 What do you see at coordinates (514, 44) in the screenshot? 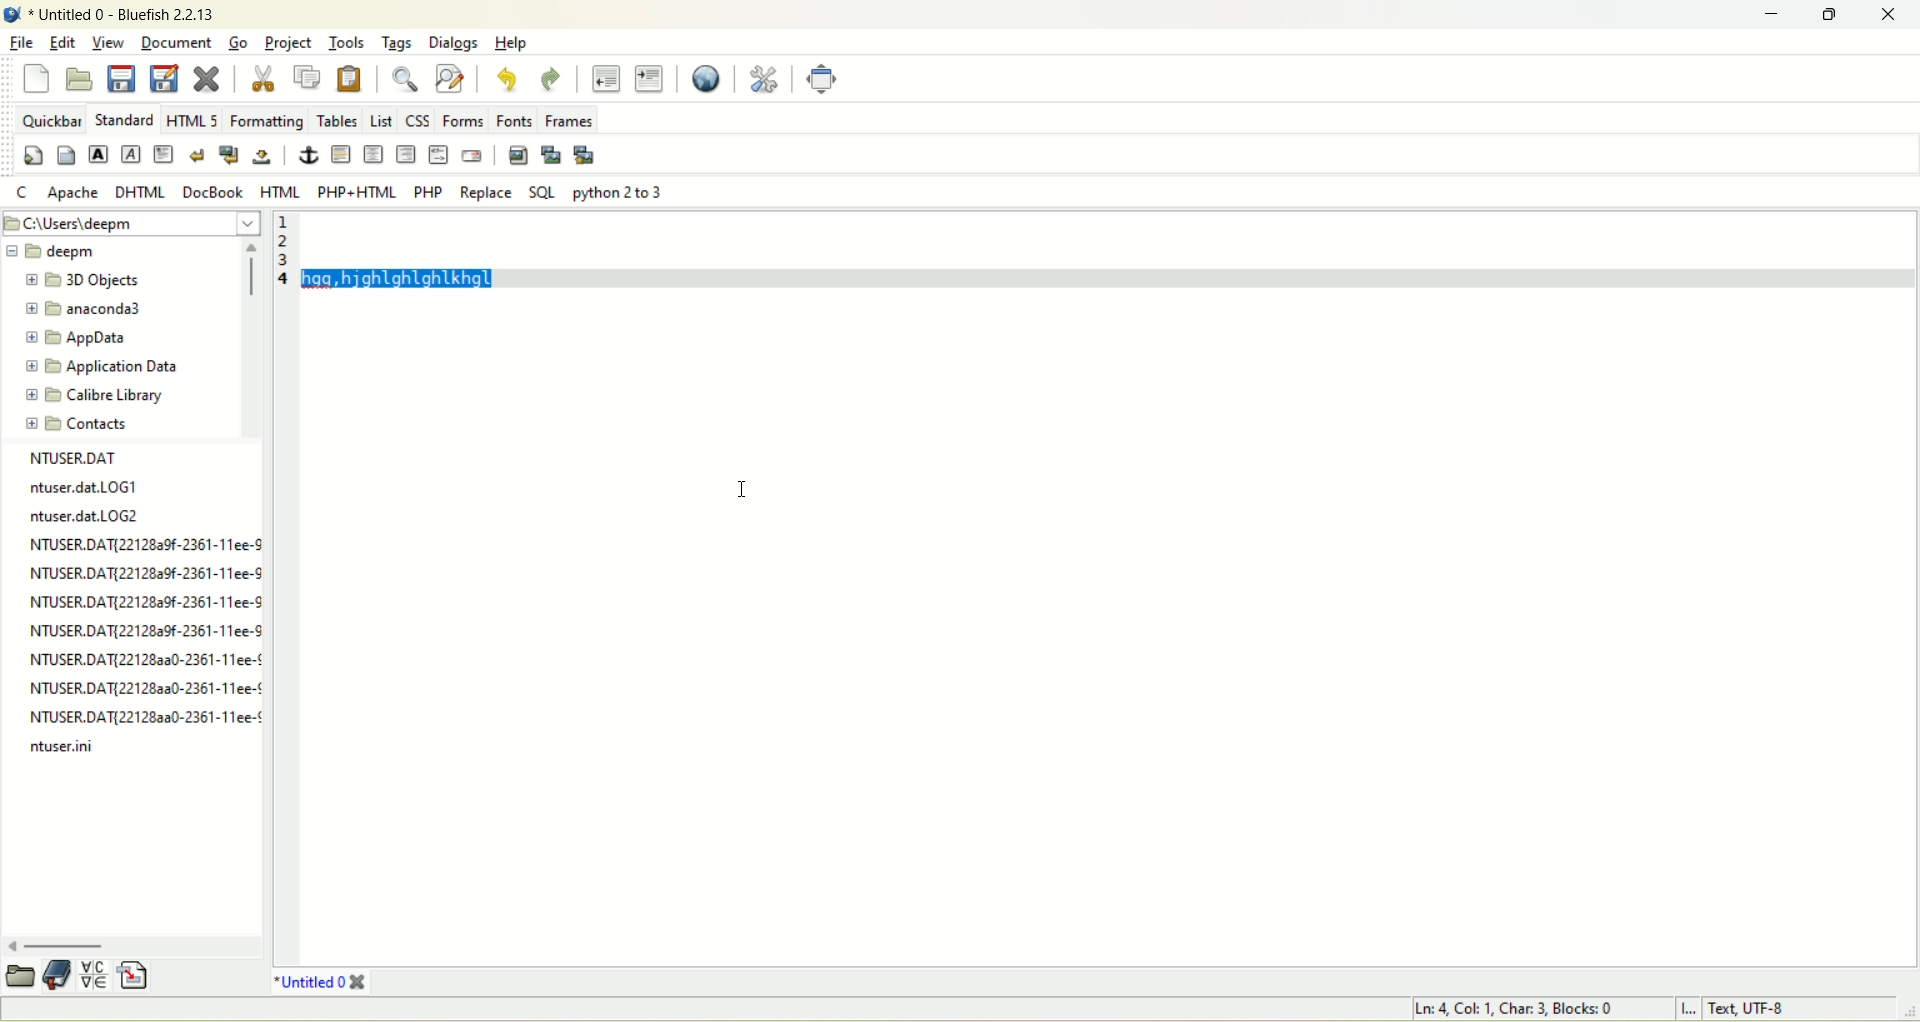
I see `help` at bounding box center [514, 44].